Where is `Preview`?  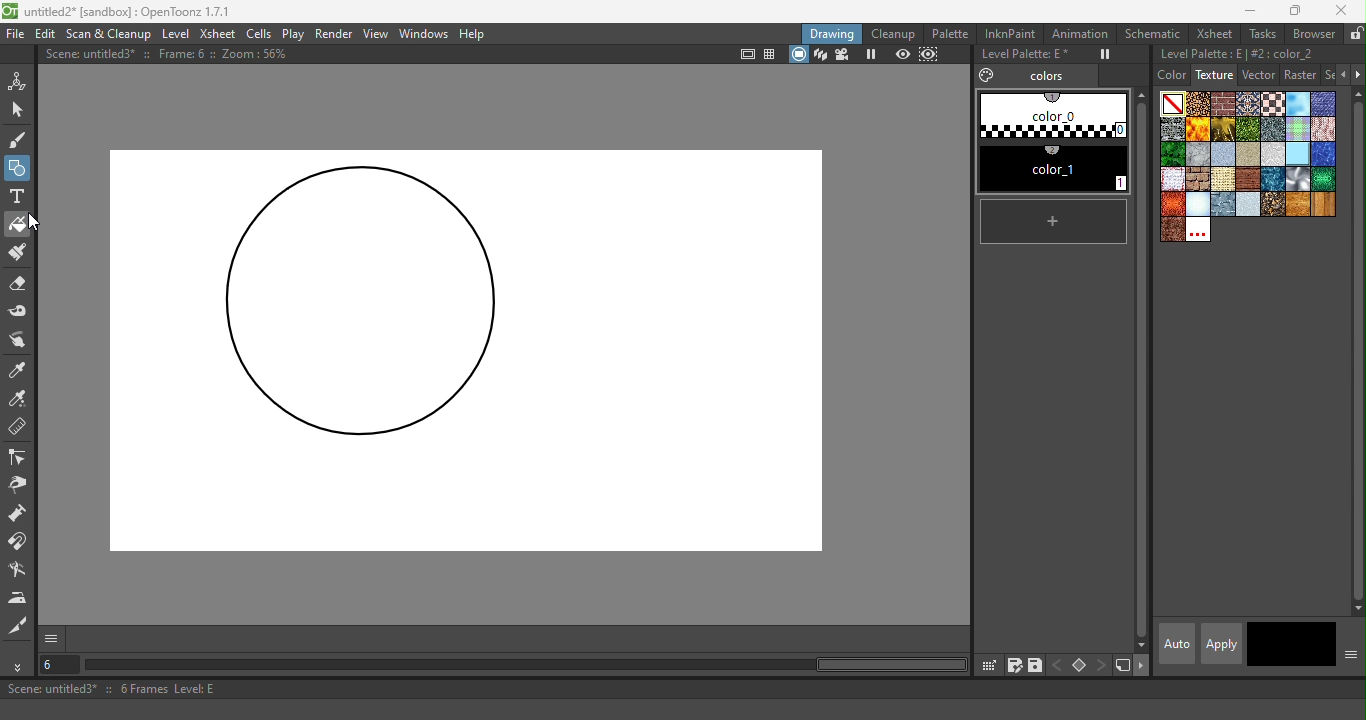 Preview is located at coordinates (900, 54).